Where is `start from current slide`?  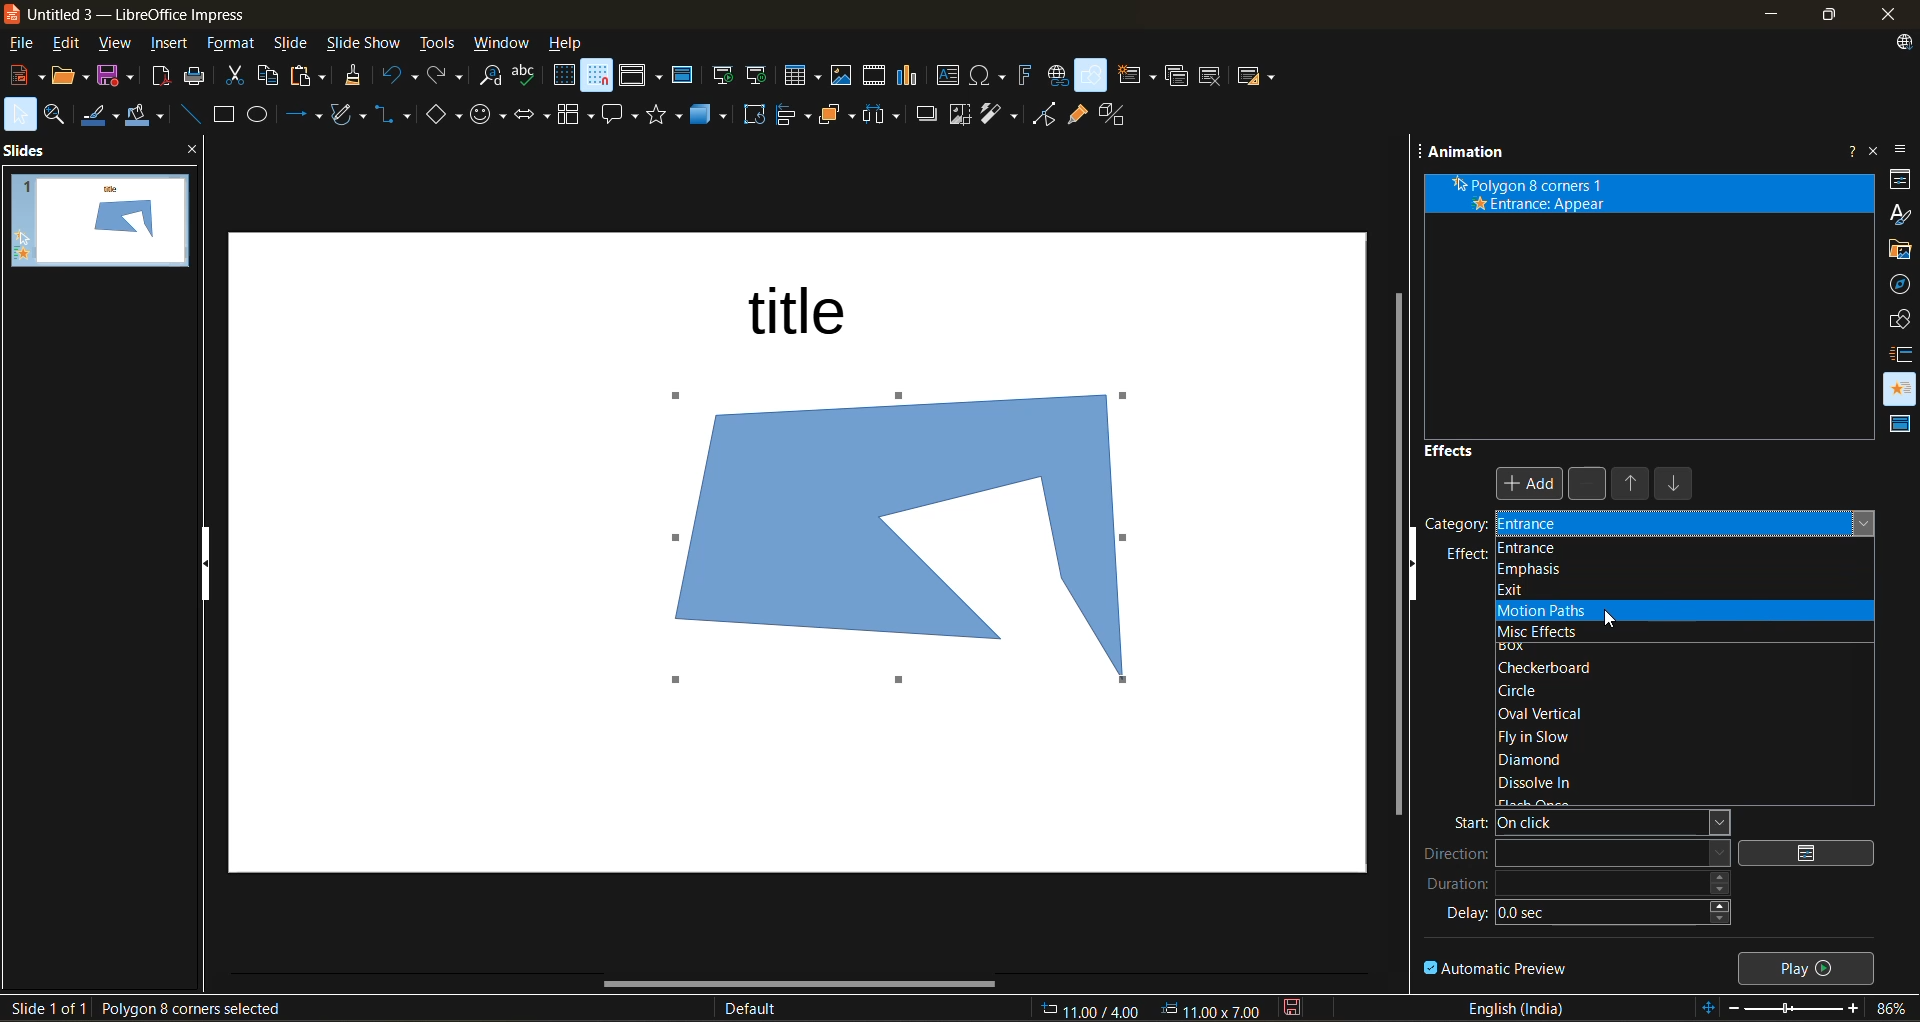 start from current slide is located at coordinates (759, 77).